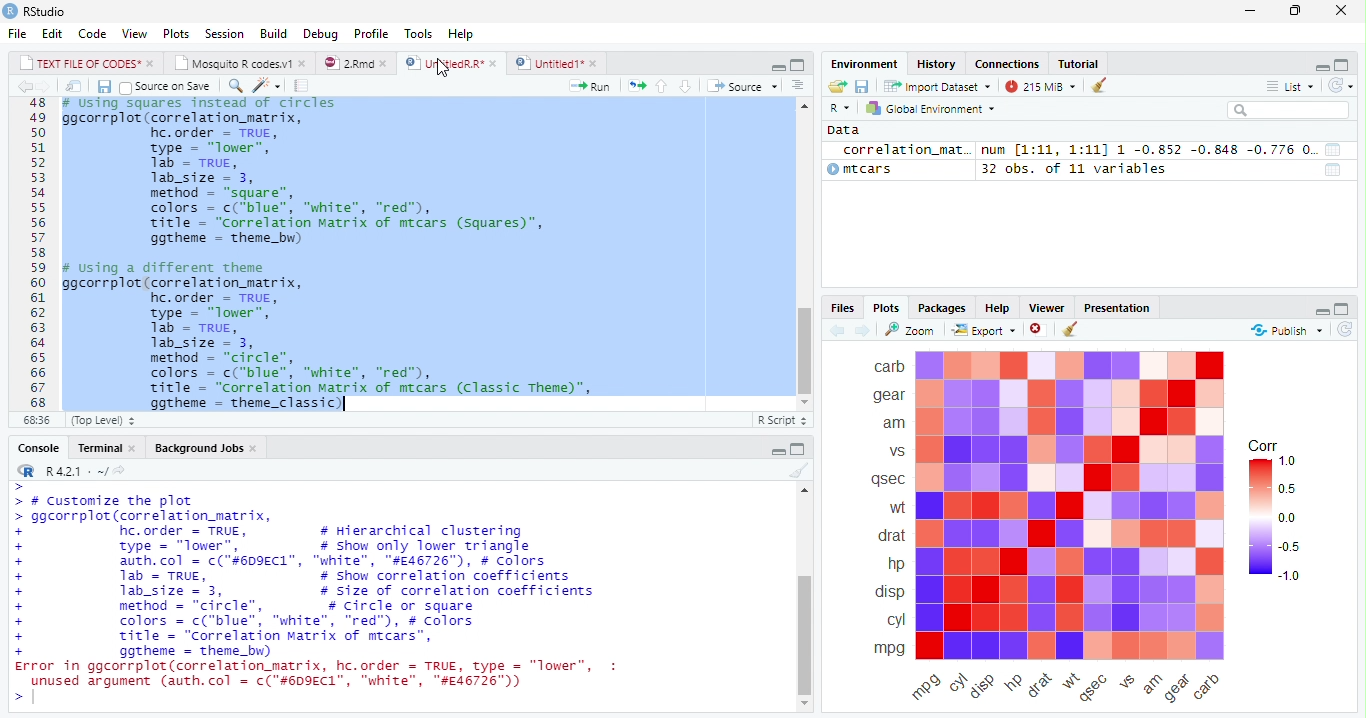  I want to click on (Top Level), so click(100, 420).